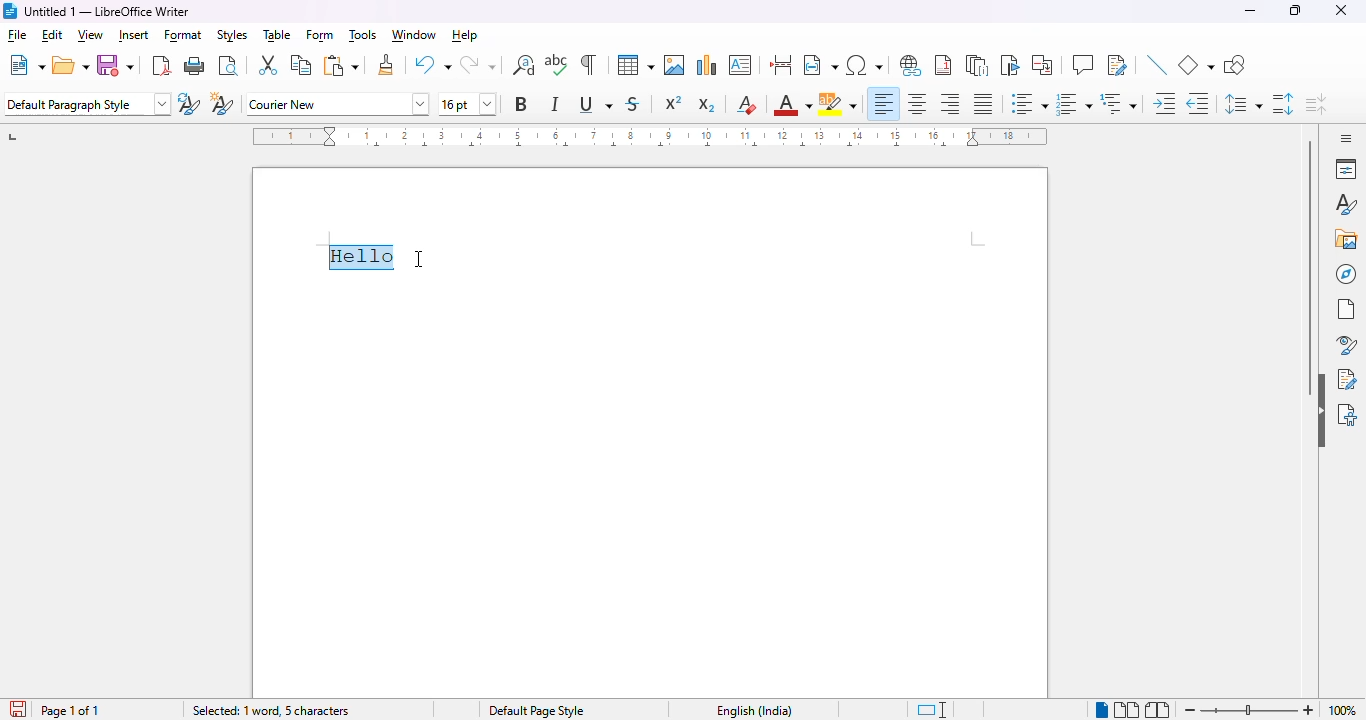 The height and width of the screenshot is (720, 1366). I want to click on gallery, so click(1346, 239).